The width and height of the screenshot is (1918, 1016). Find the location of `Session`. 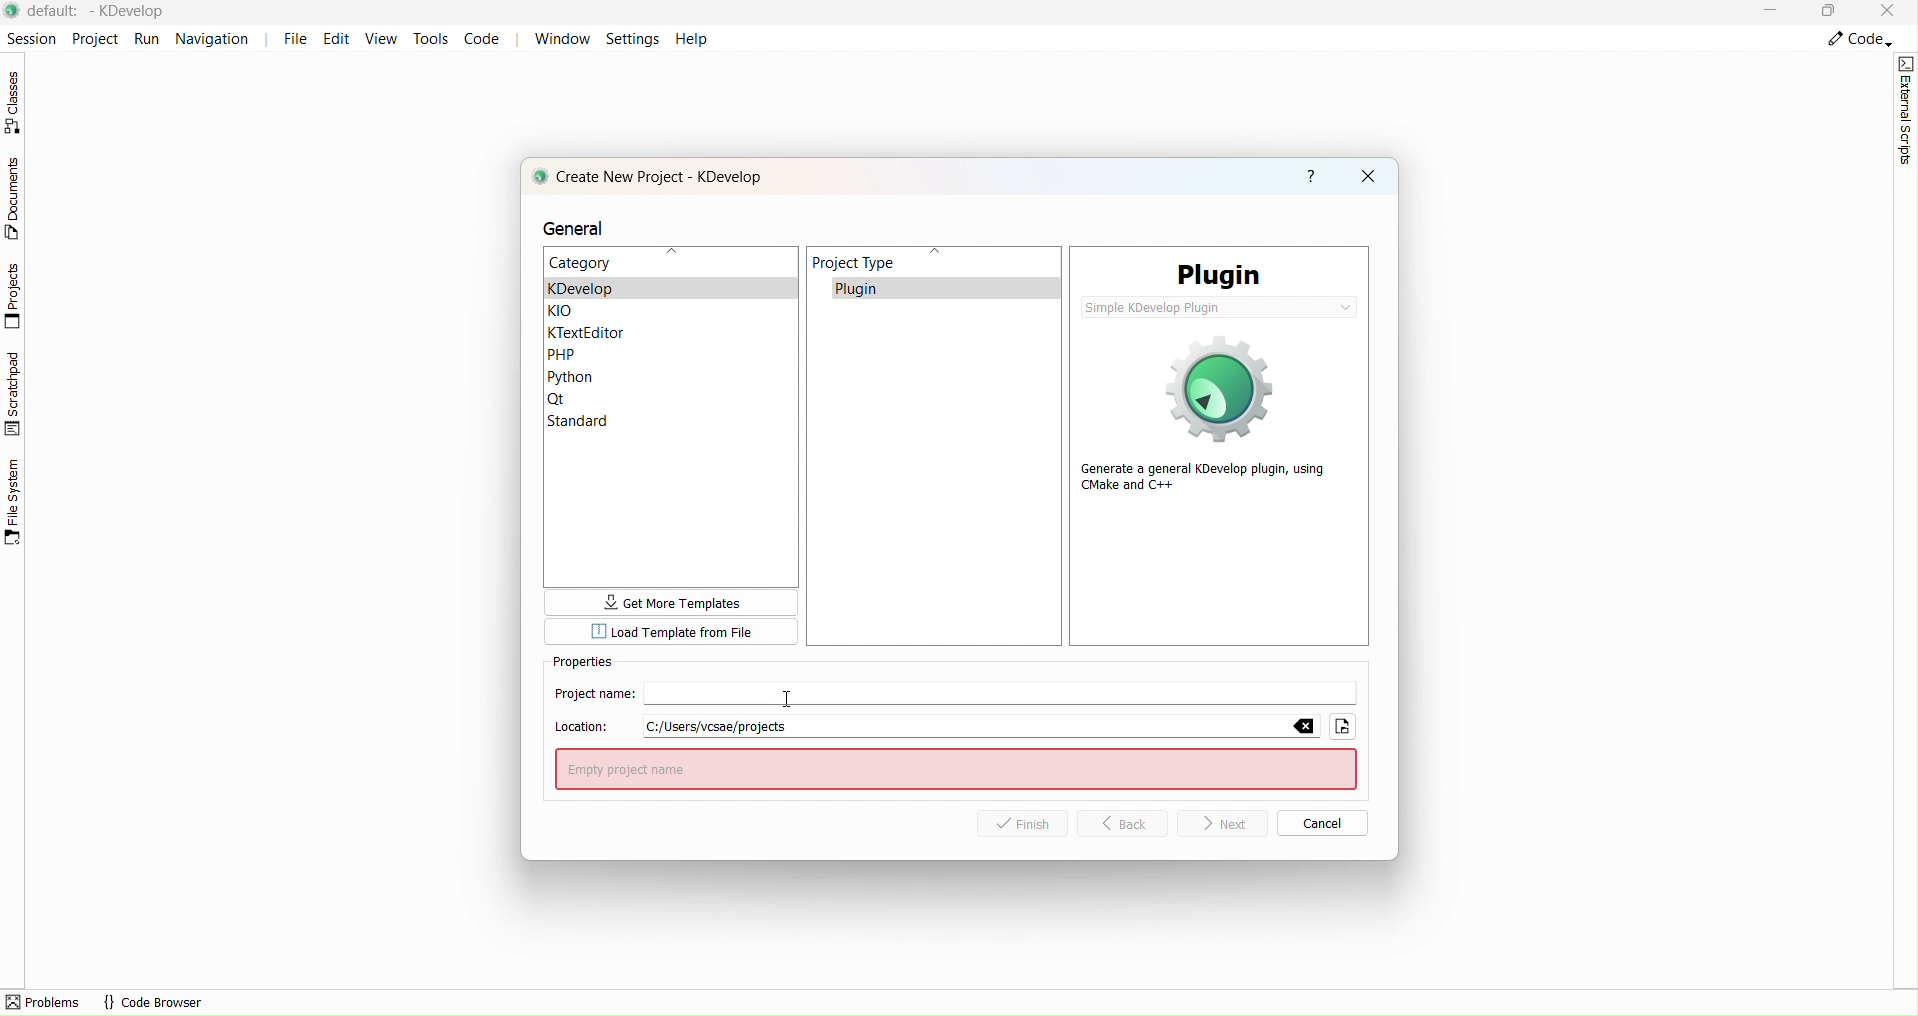

Session is located at coordinates (29, 36).